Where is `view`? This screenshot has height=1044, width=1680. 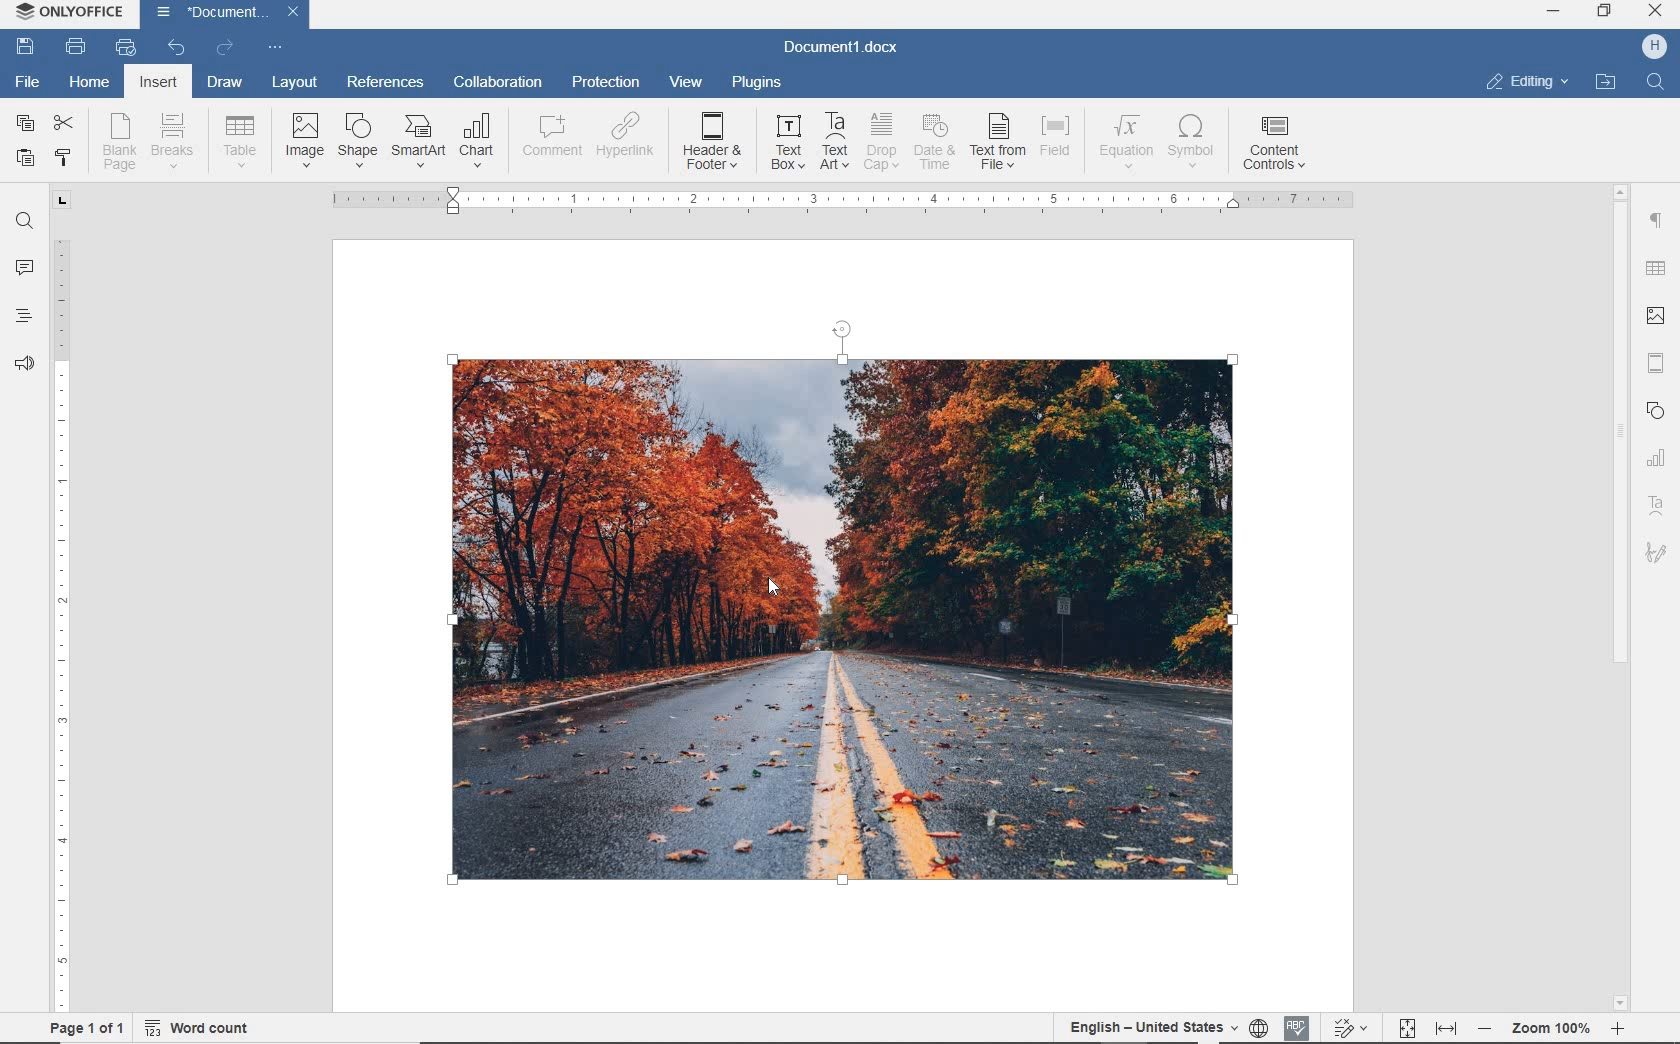
view is located at coordinates (687, 84).